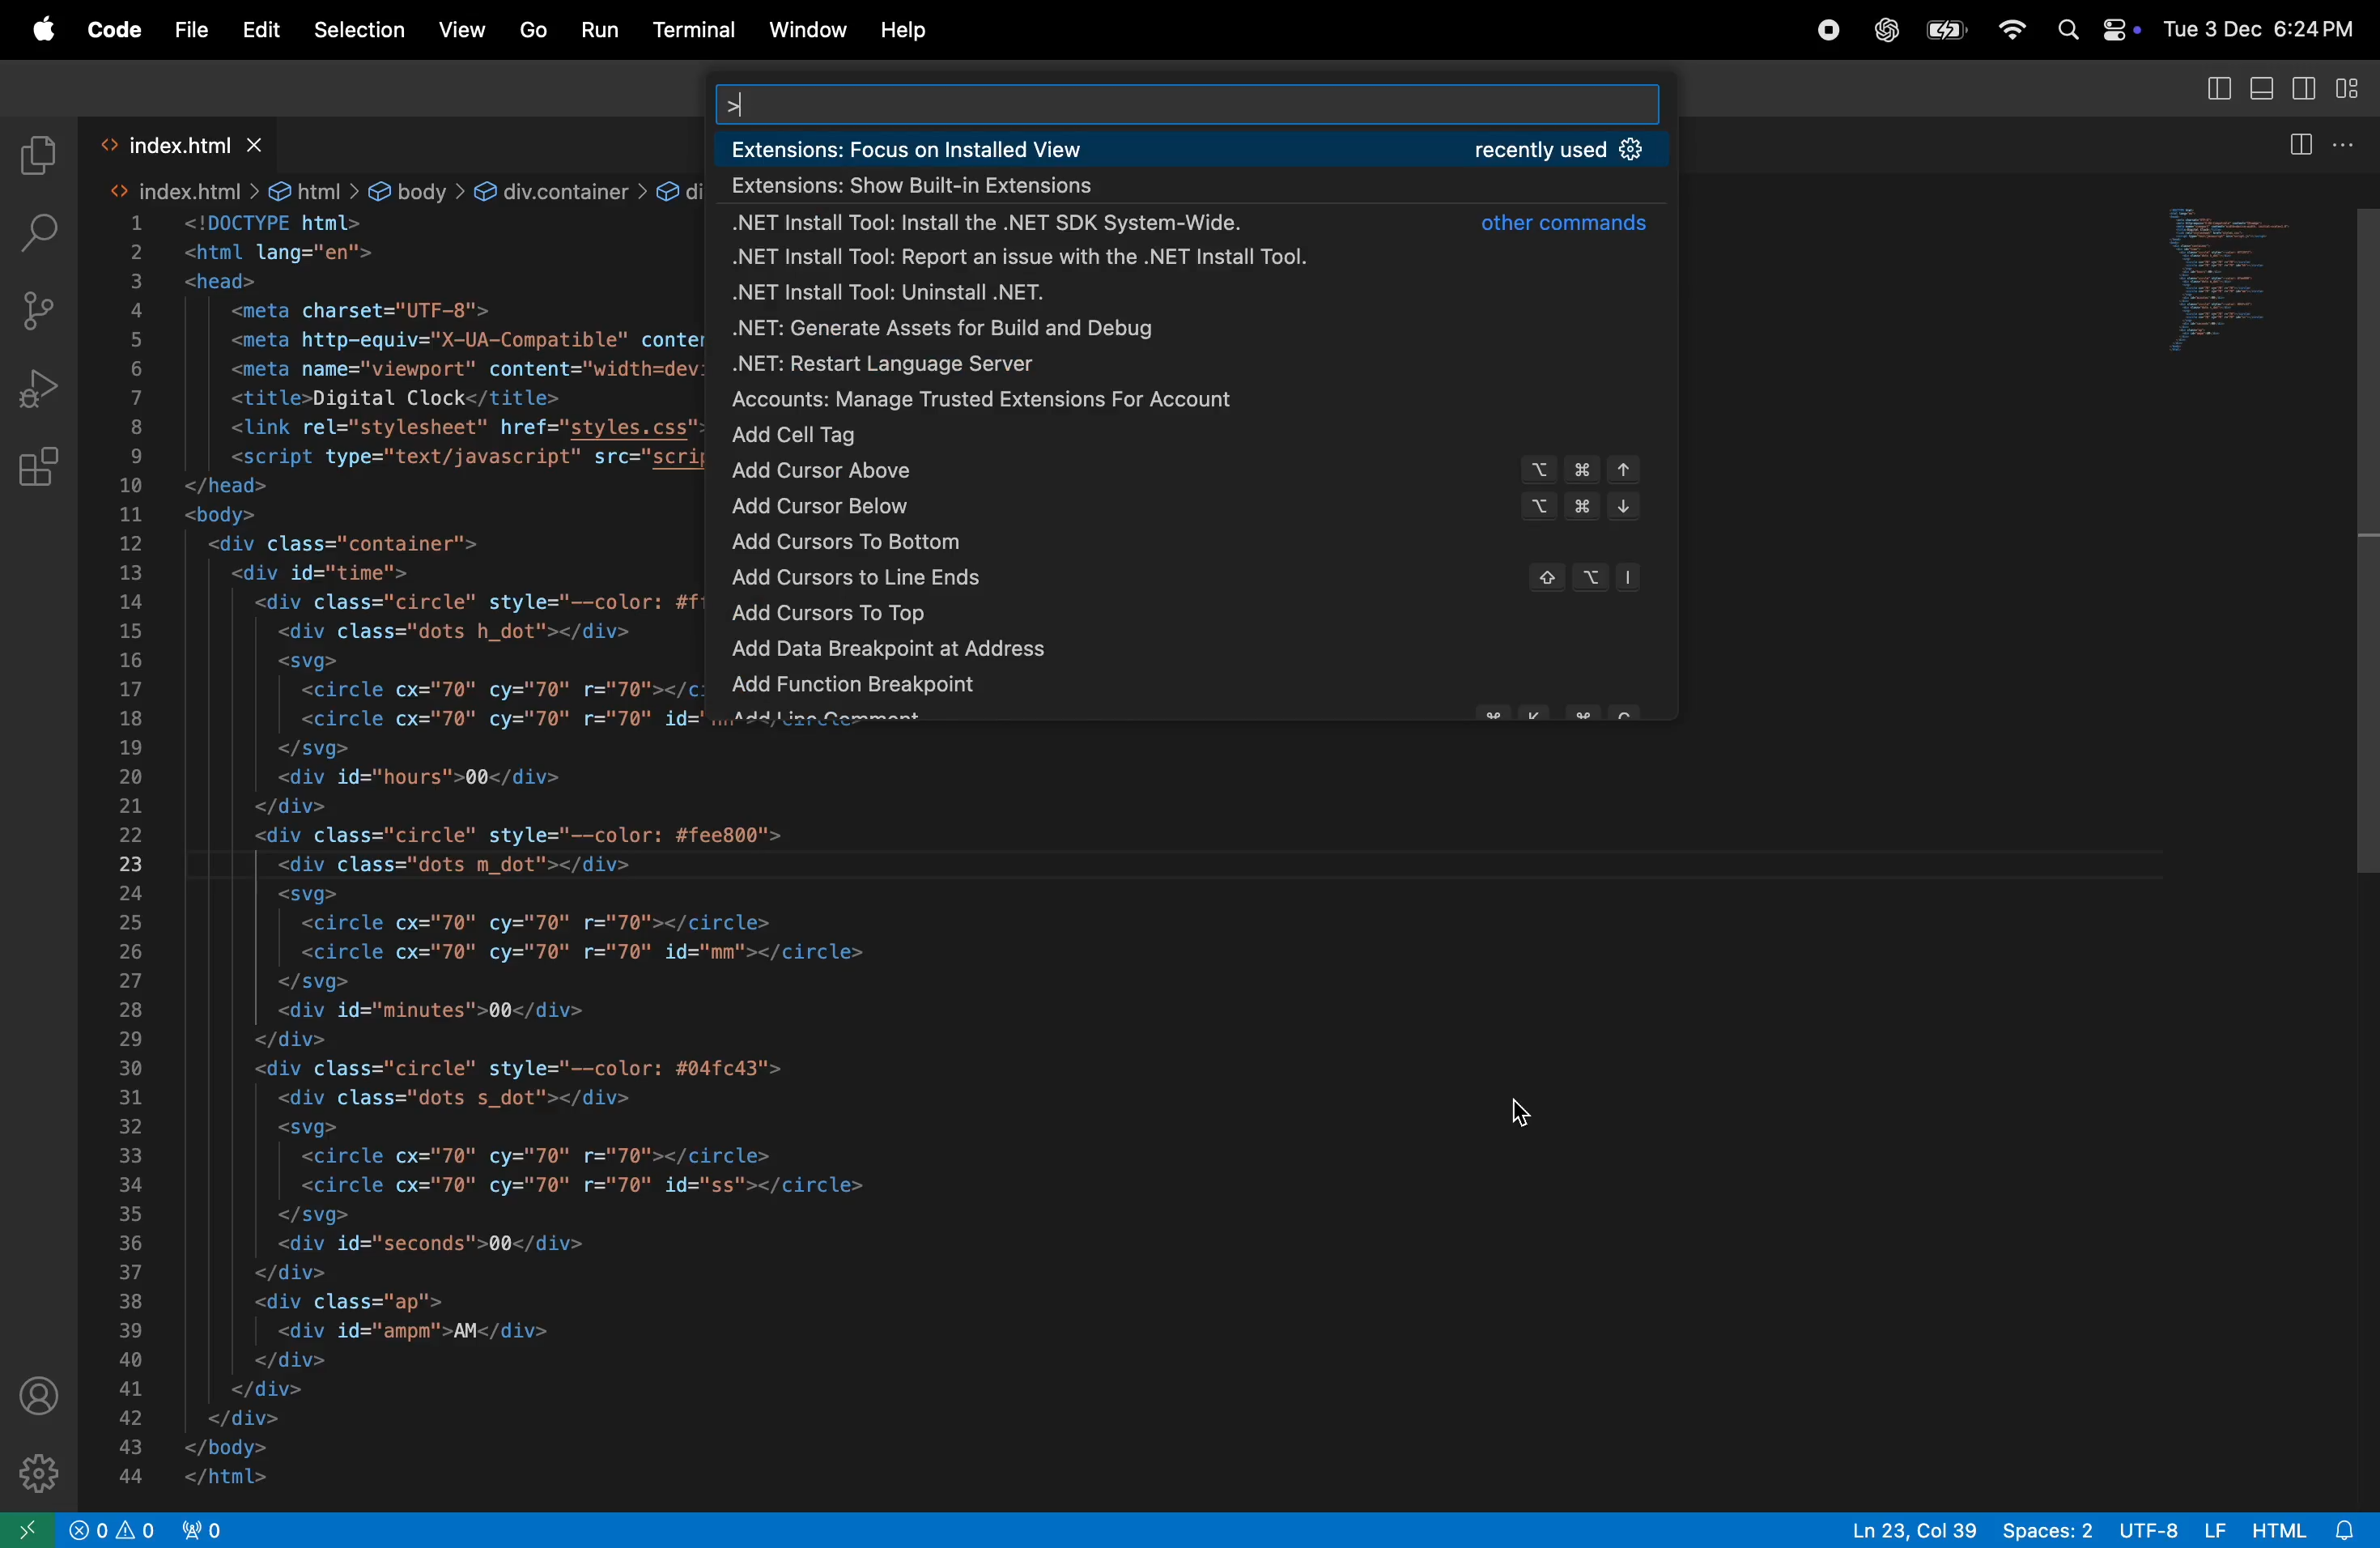 This screenshot has height=1548, width=2380. I want to click on help, so click(912, 30).